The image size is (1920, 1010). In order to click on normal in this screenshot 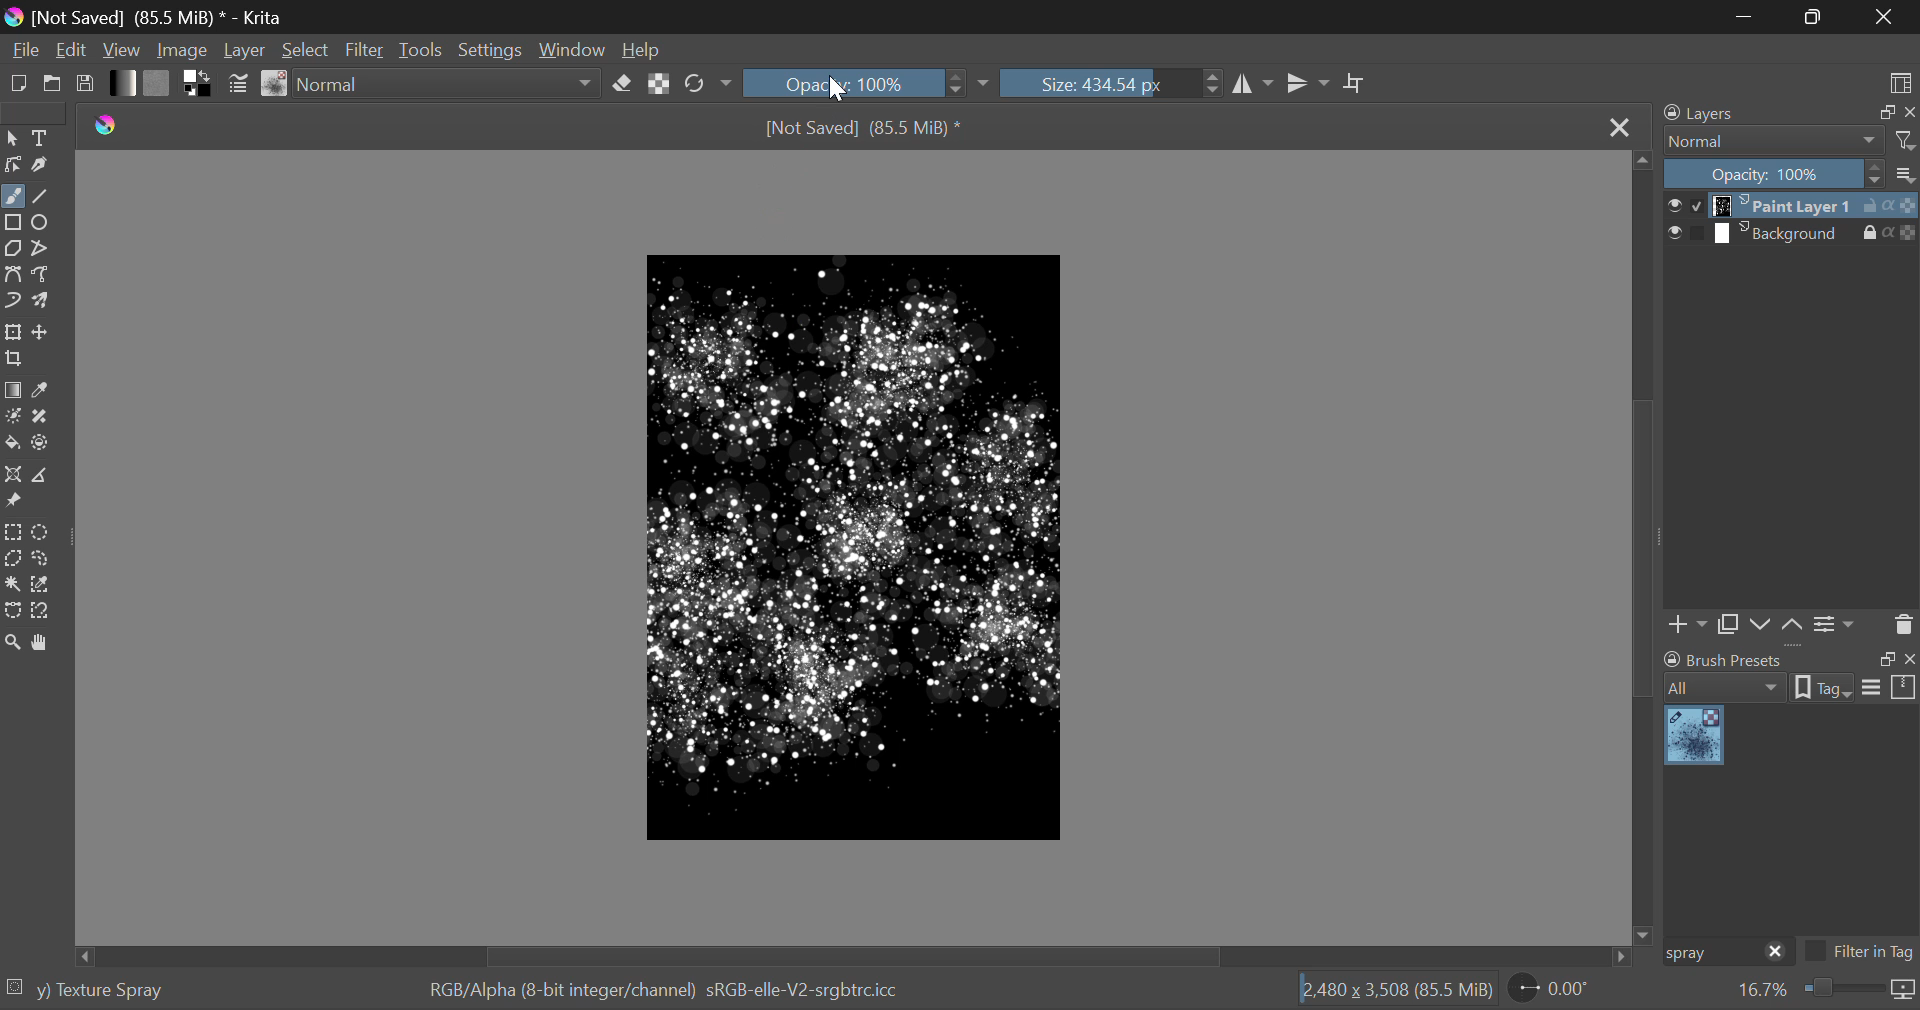, I will do `click(1774, 141)`.